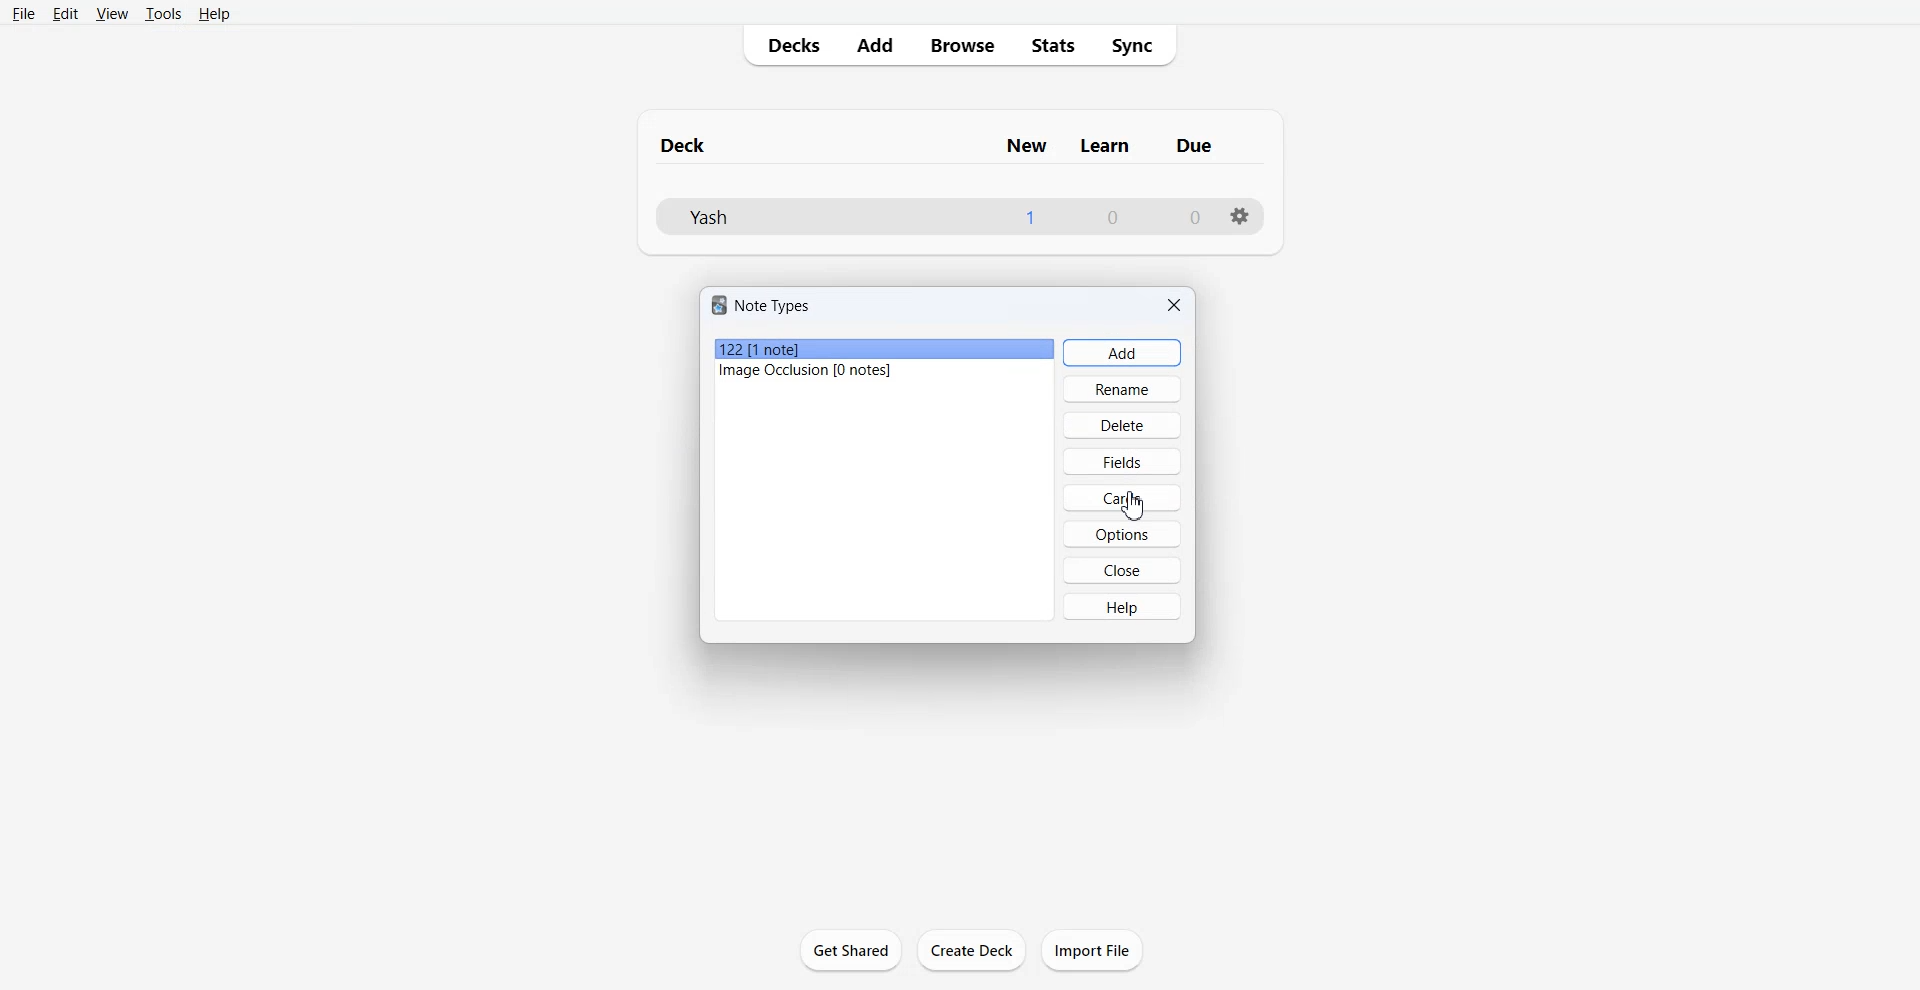 This screenshot has height=990, width=1920. What do you see at coordinates (1053, 45) in the screenshot?
I see `Stats` at bounding box center [1053, 45].